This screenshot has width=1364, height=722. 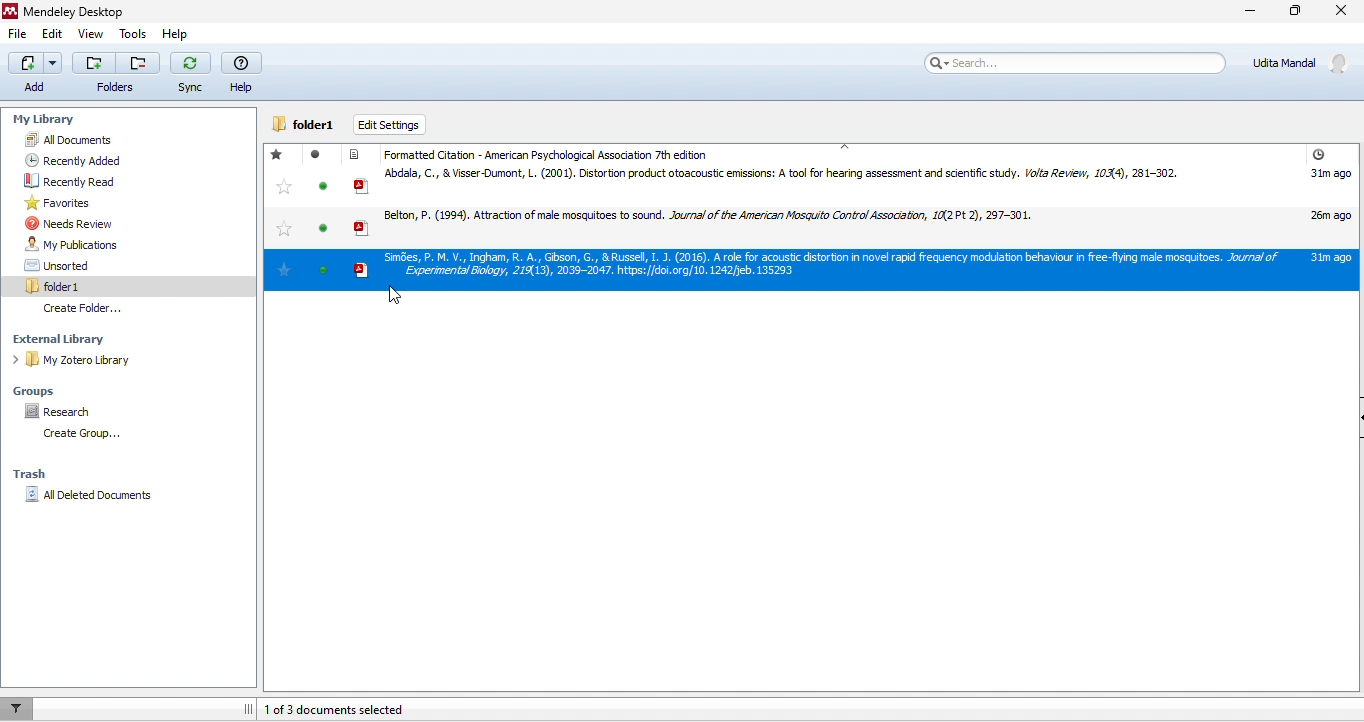 What do you see at coordinates (70, 225) in the screenshot?
I see `needs review` at bounding box center [70, 225].